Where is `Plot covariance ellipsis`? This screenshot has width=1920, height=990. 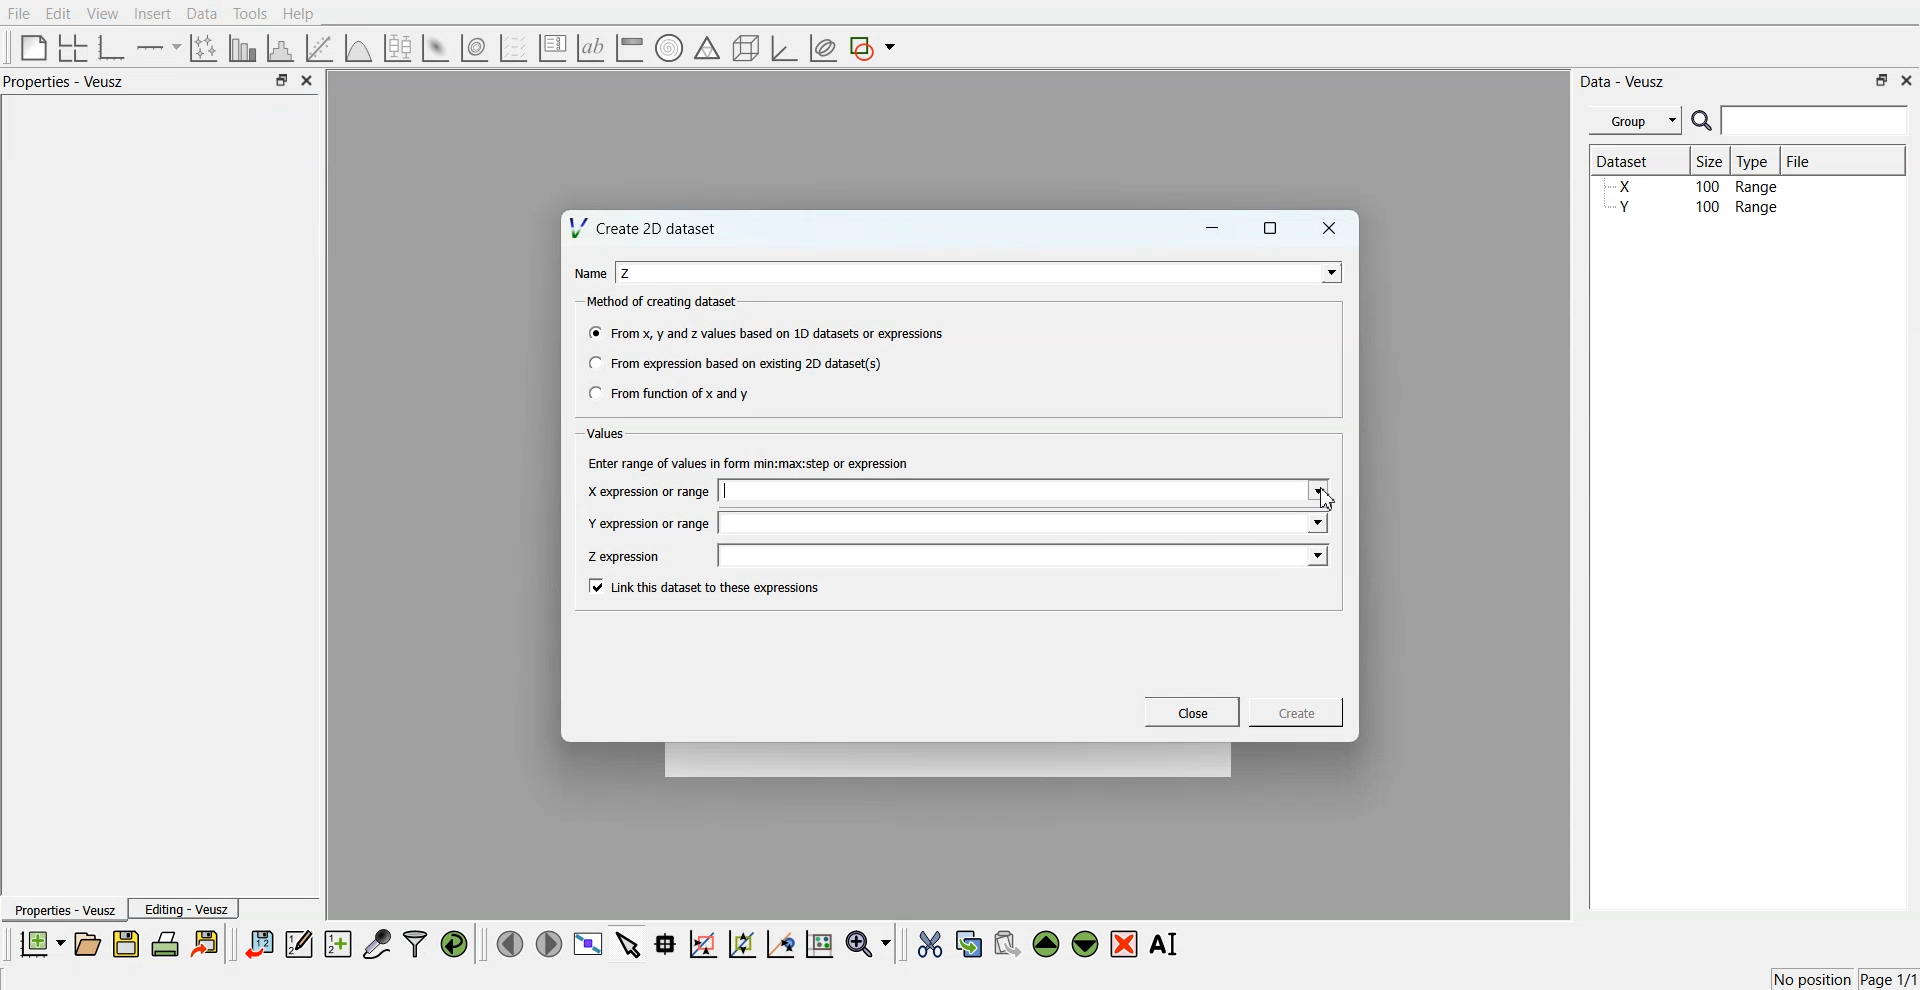 Plot covariance ellipsis is located at coordinates (824, 49).